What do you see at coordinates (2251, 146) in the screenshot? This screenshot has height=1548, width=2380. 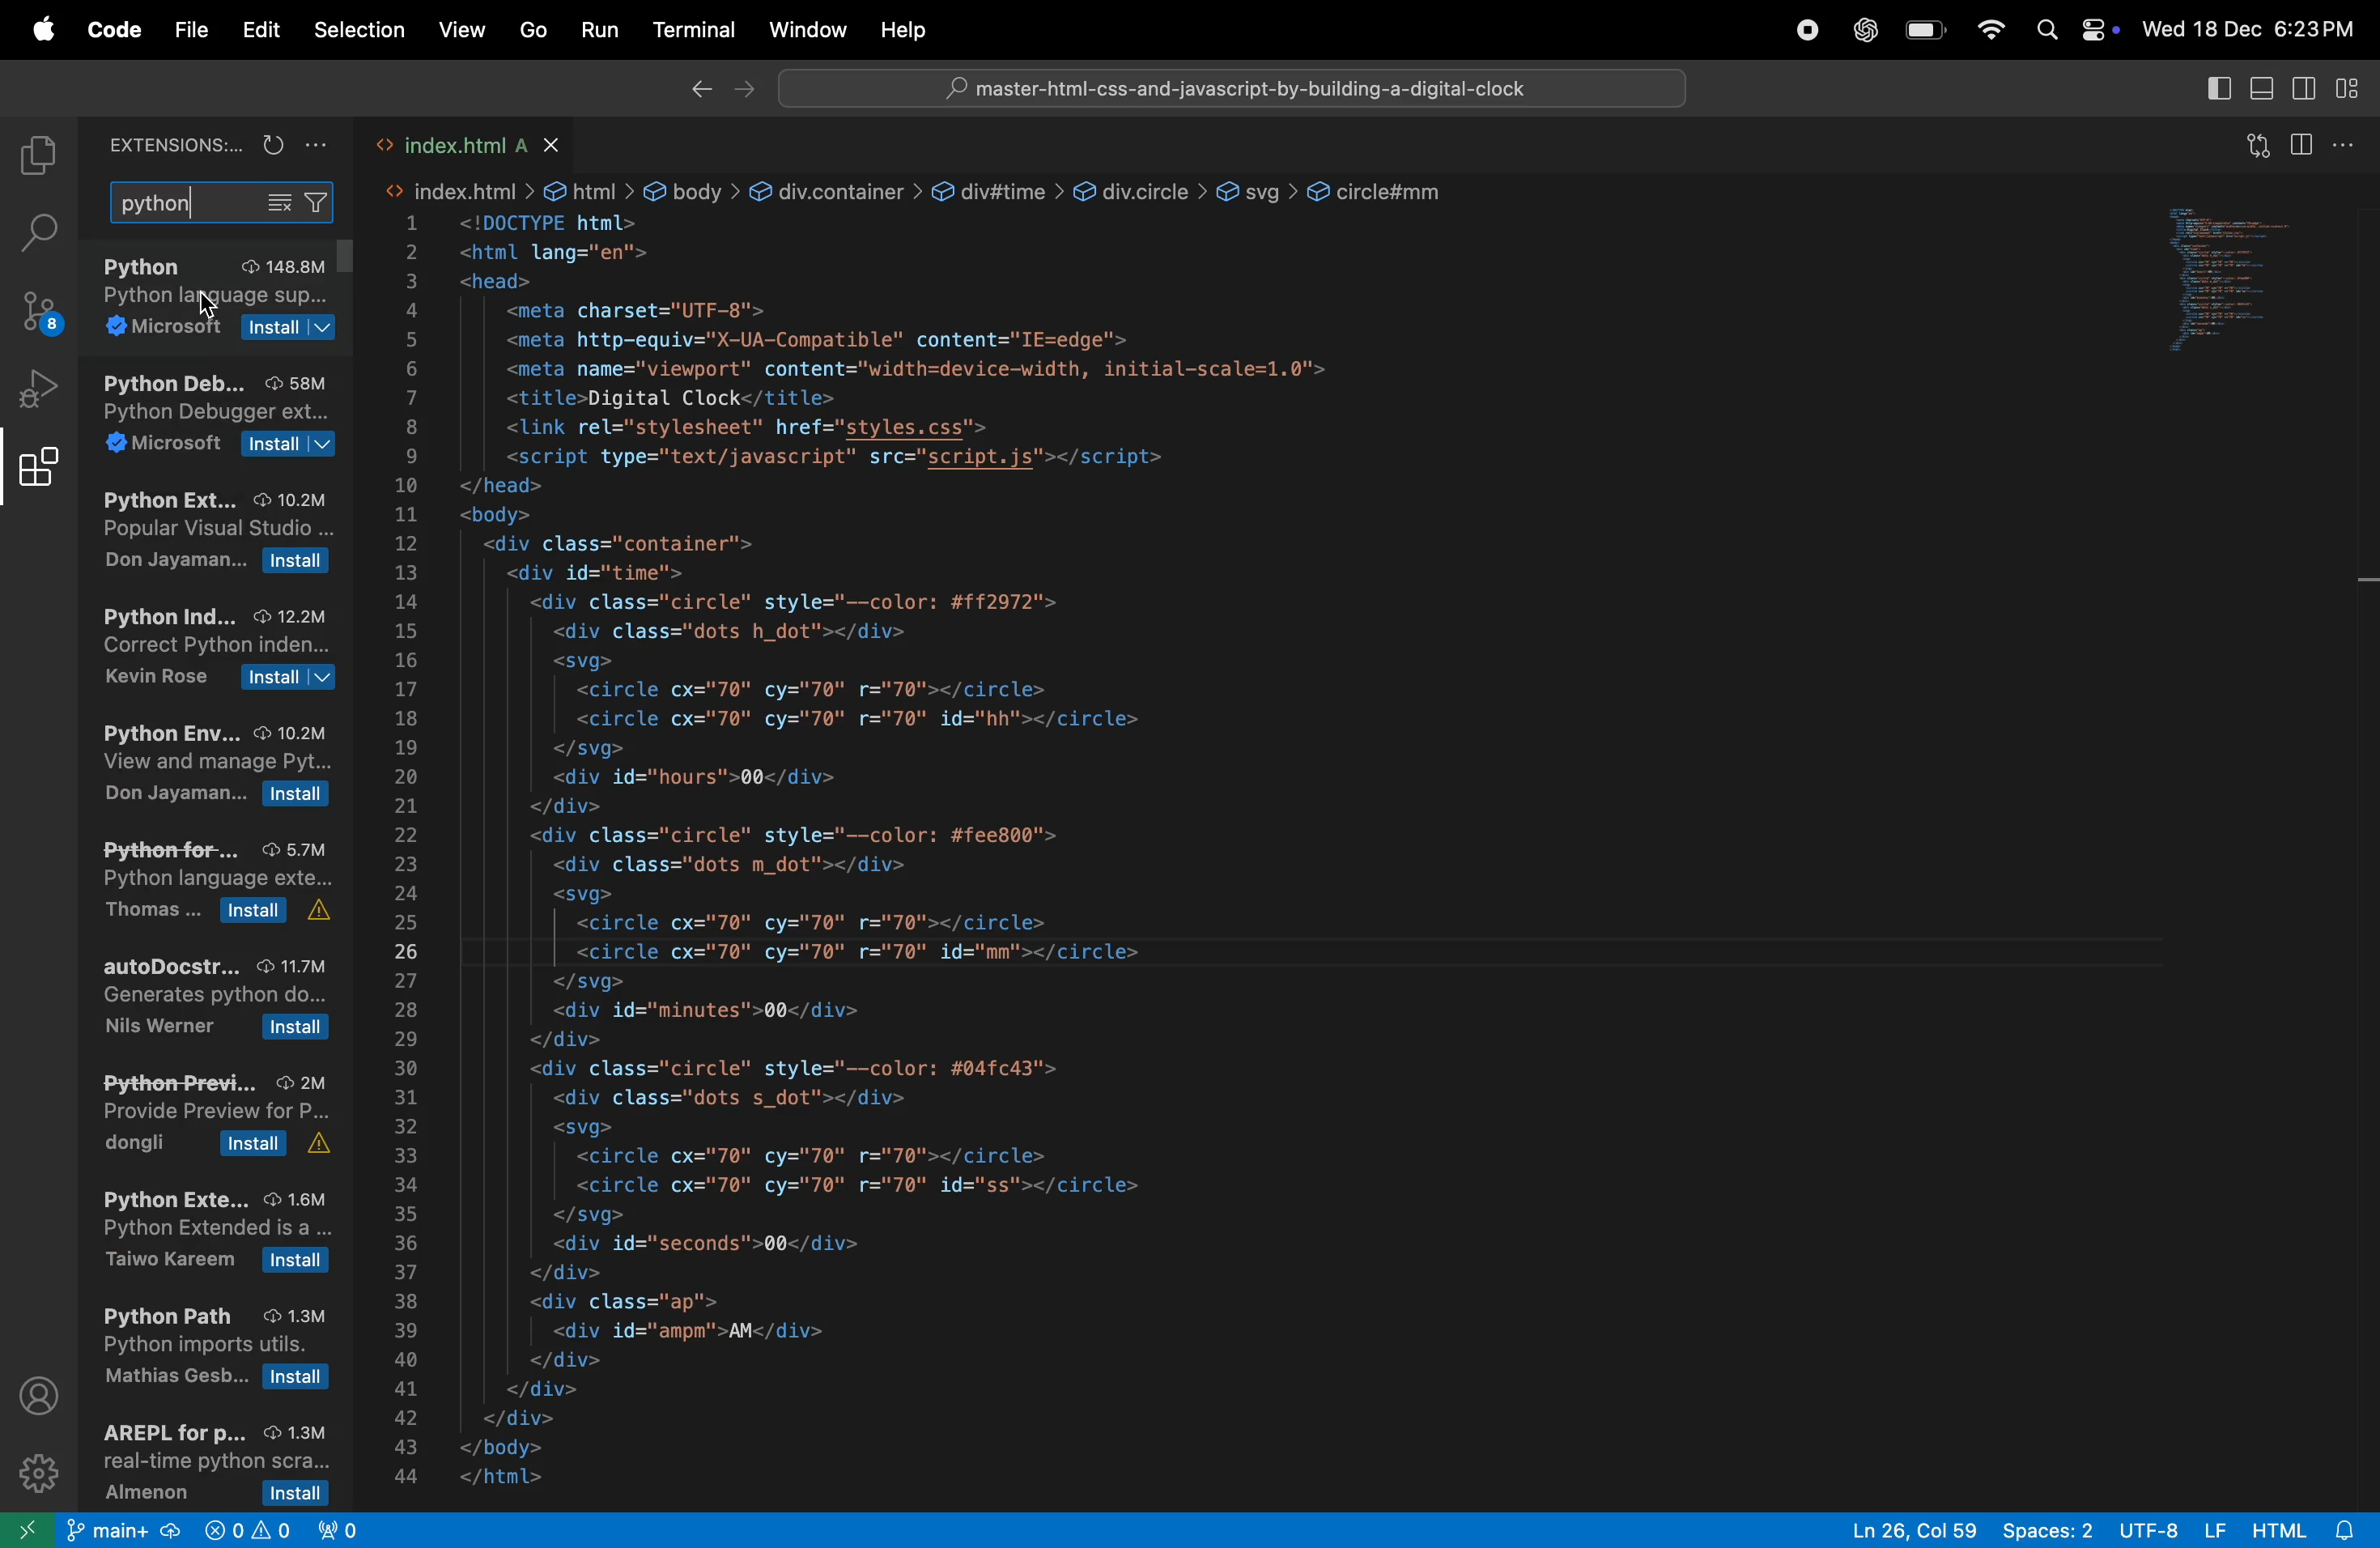 I see `open changes` at bounding box center [2251, 146].